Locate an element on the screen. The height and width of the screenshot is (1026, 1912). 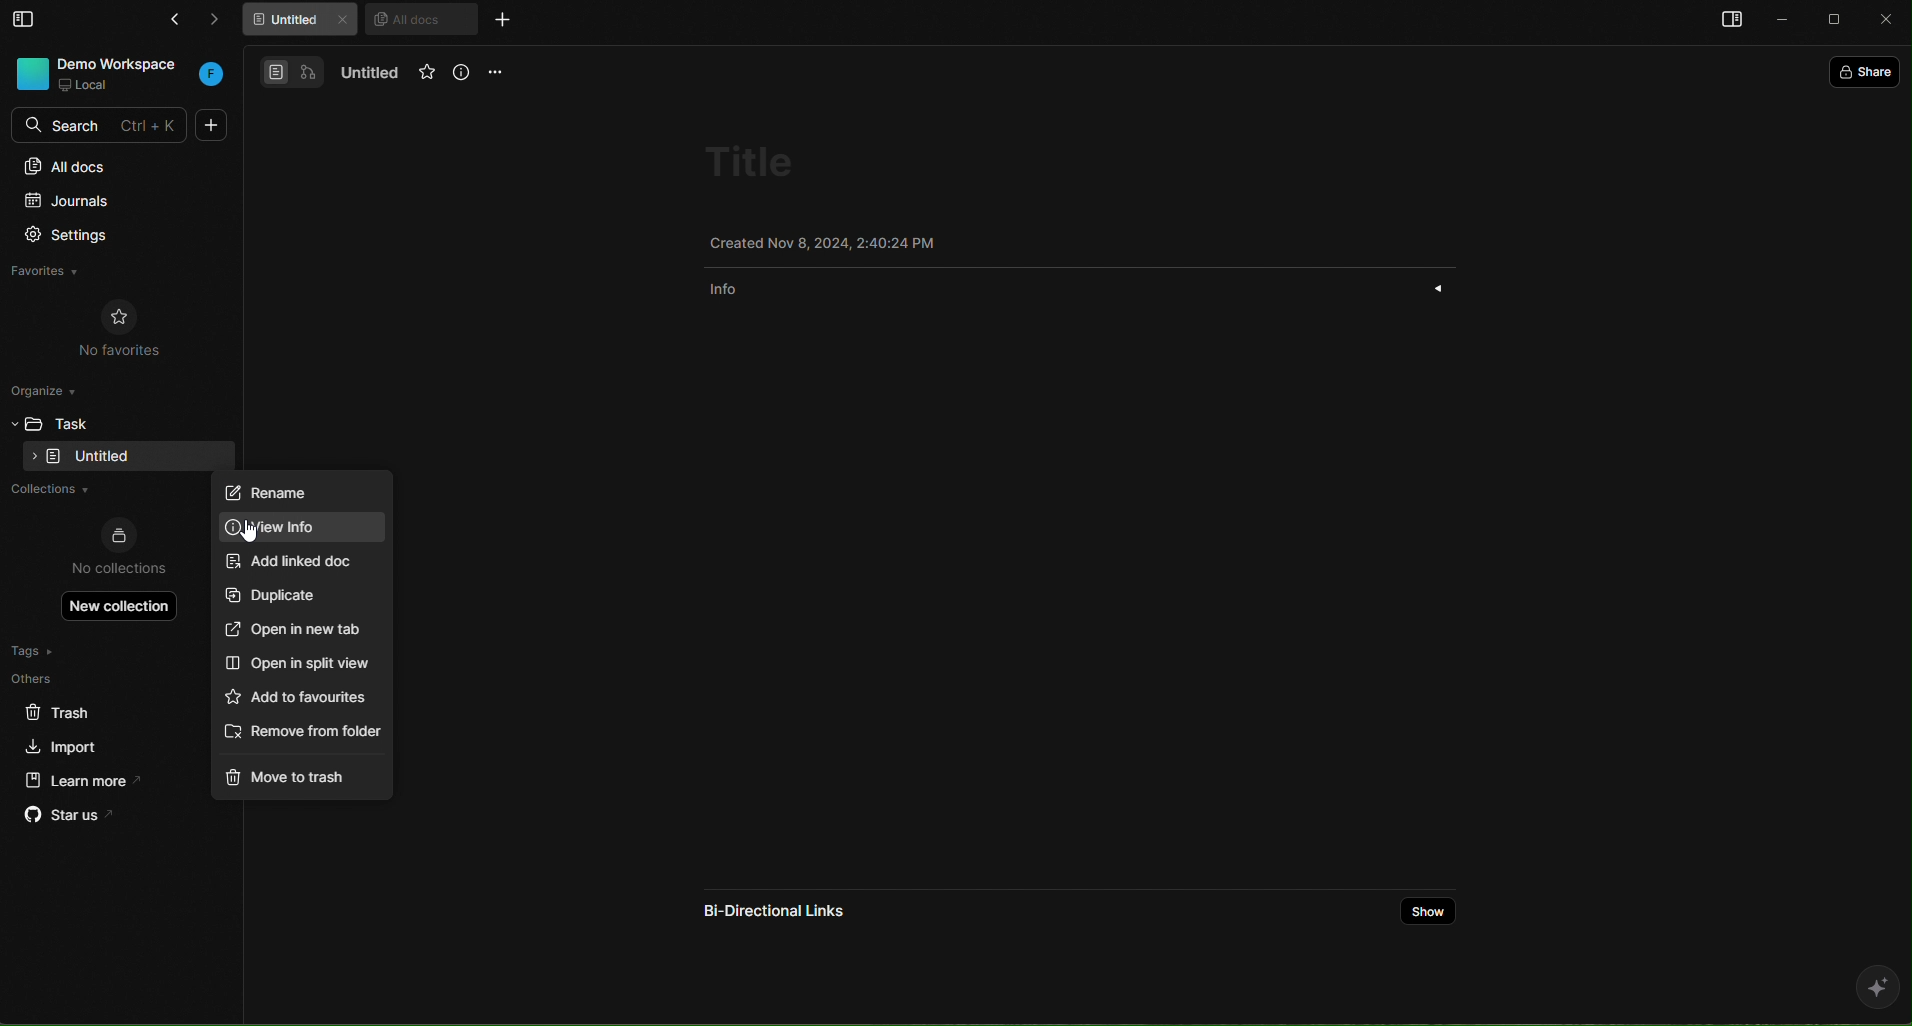
remove from folder is located at coordinates (300, 733).